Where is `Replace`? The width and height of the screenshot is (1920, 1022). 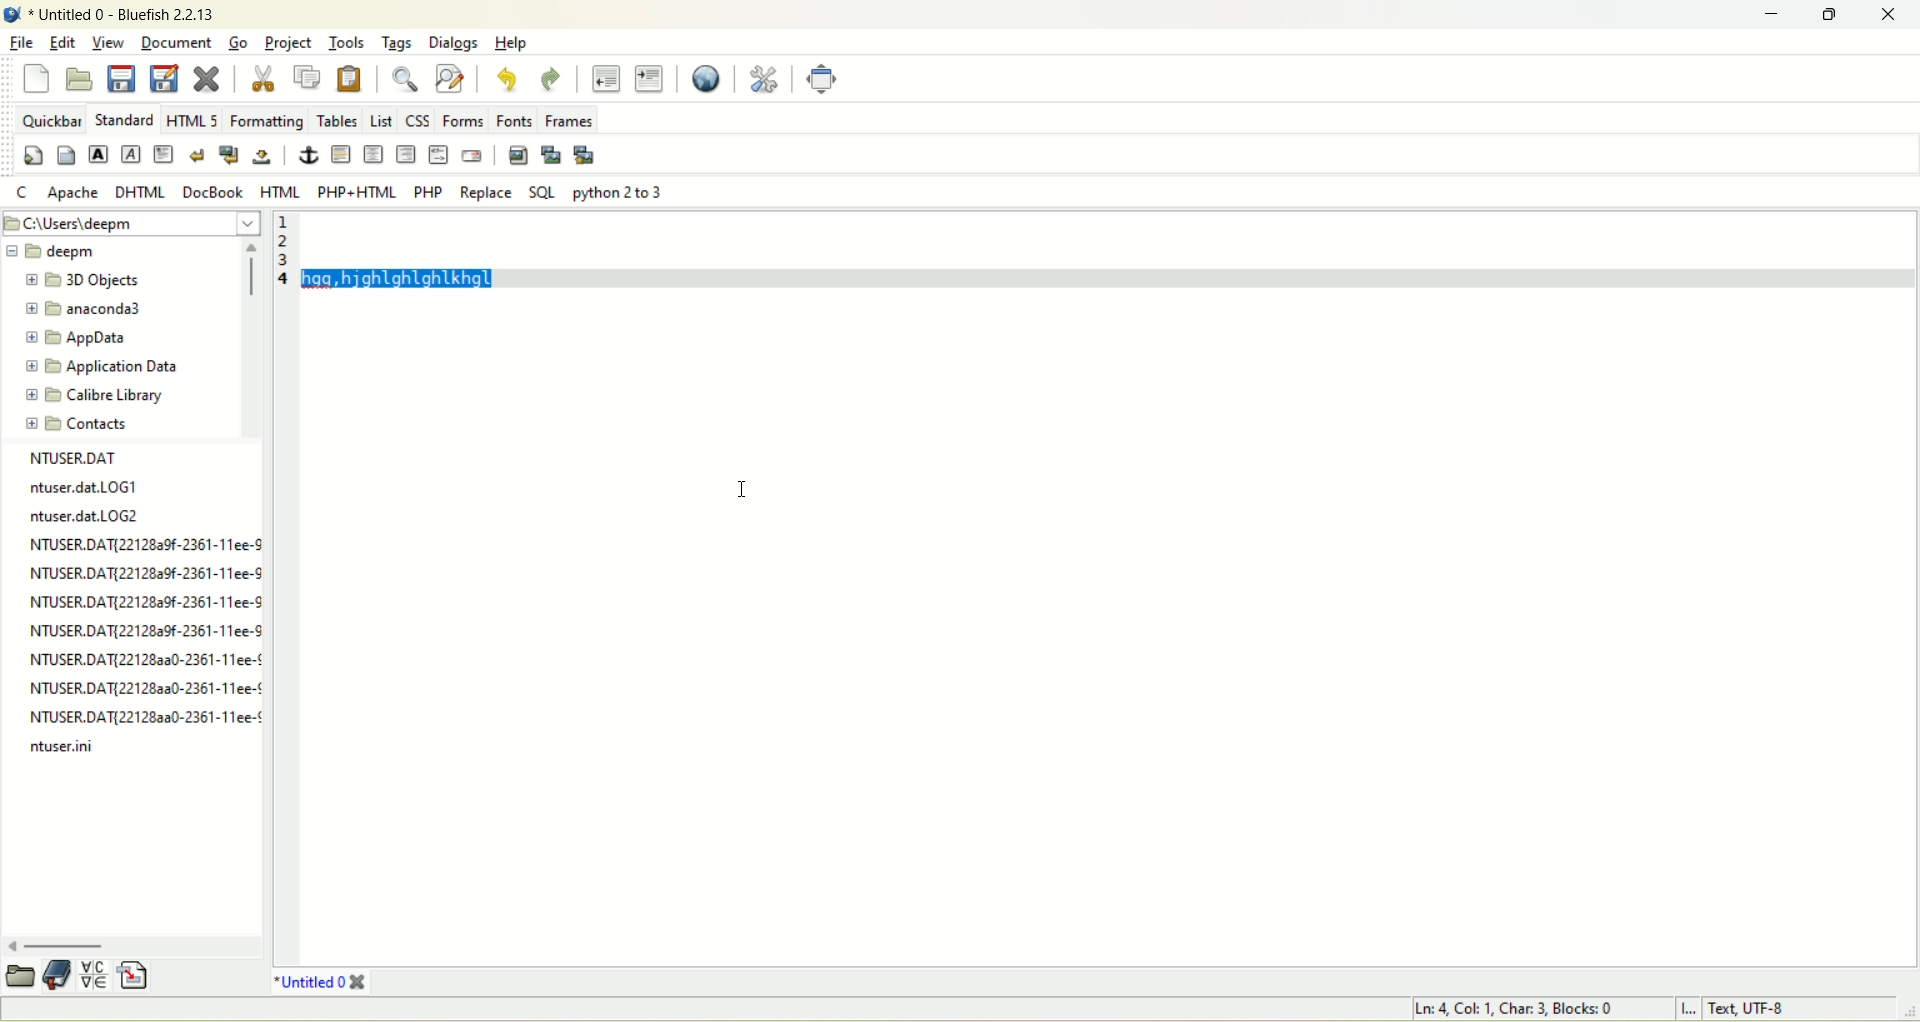
Replace is located at coordinates (484, 192).